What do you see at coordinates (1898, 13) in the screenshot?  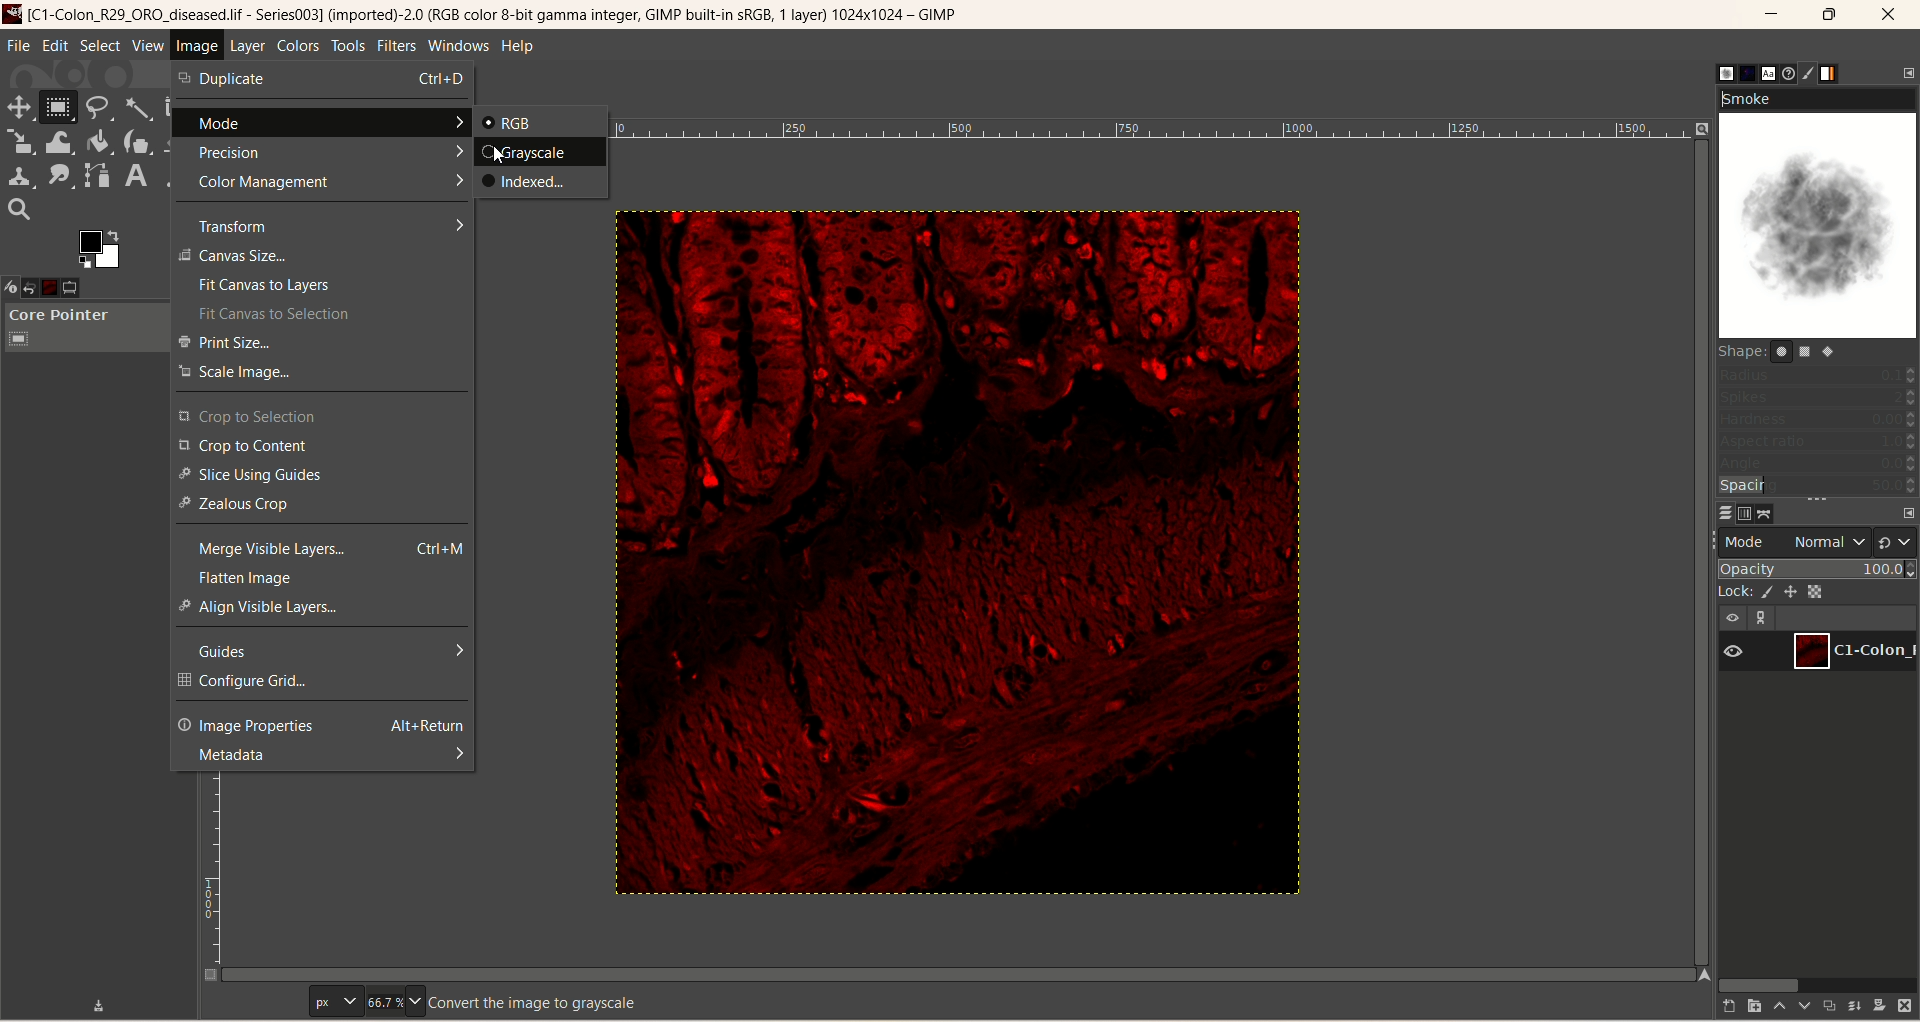 I see `close` at bounding box center [1898, 13].